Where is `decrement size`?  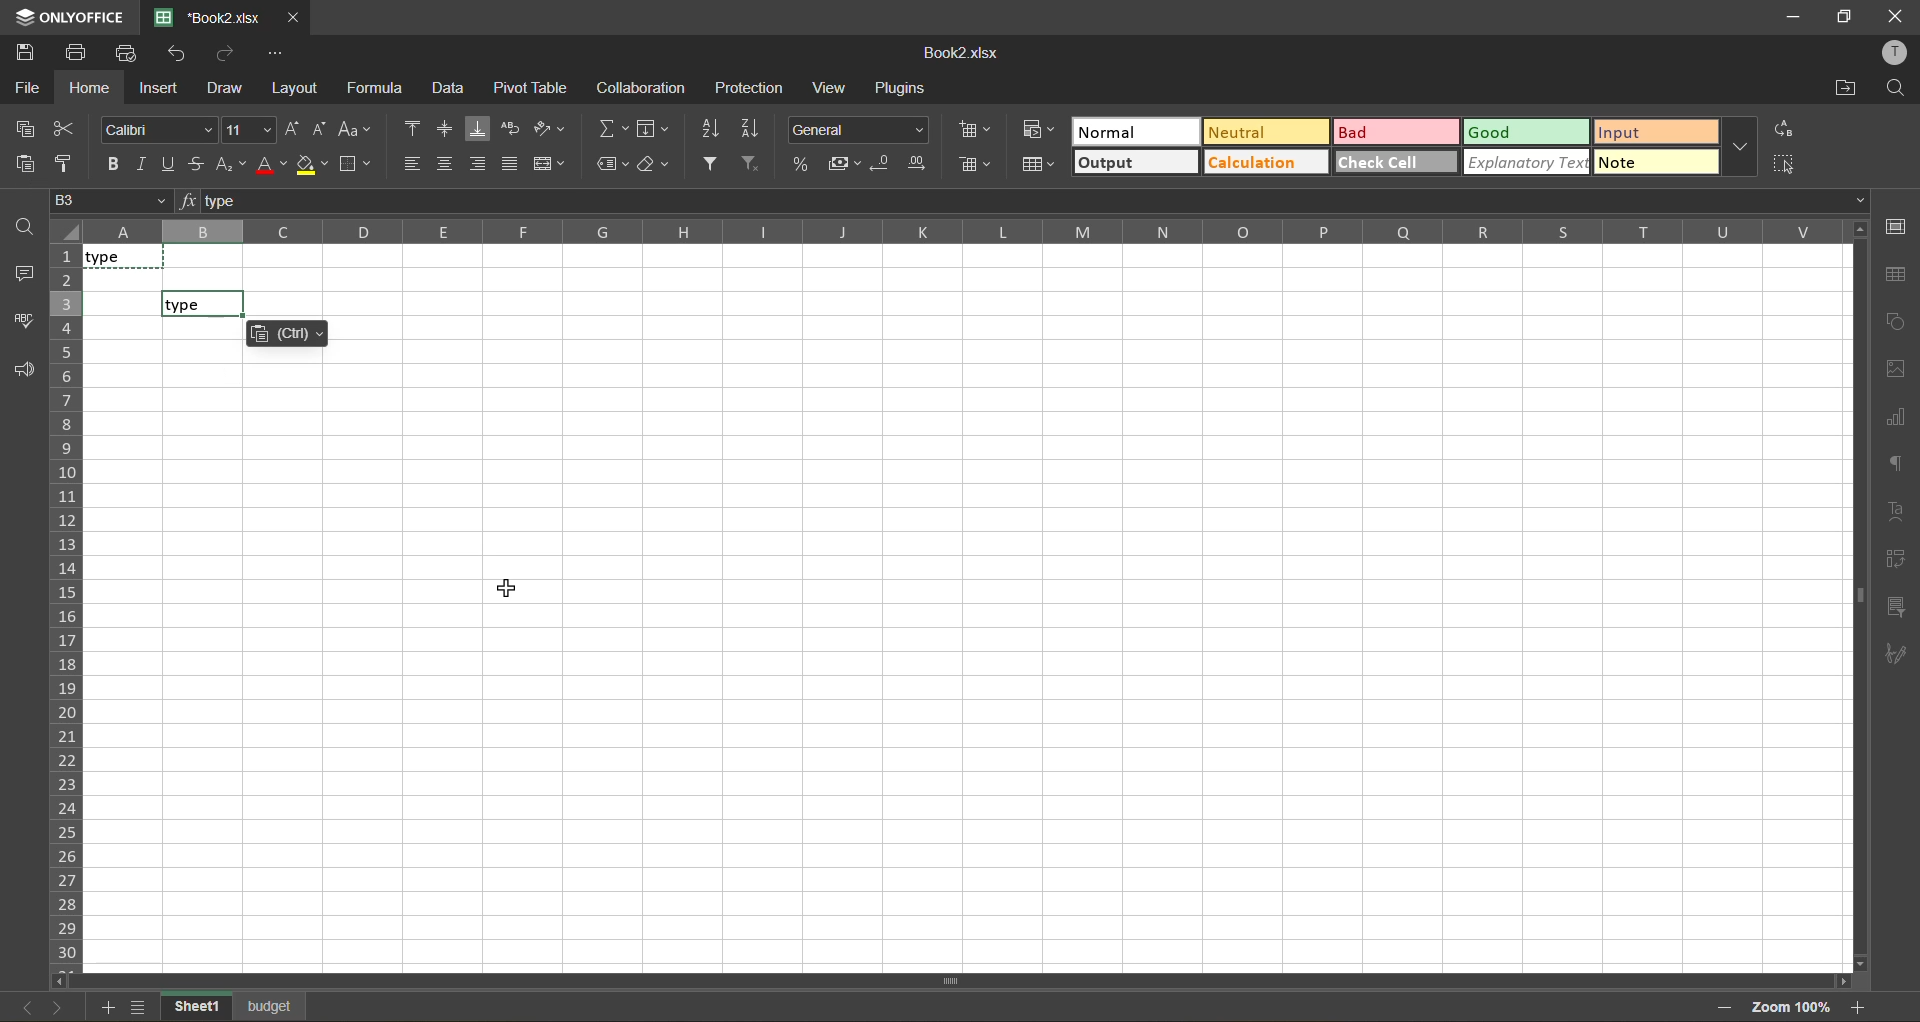
decrement size is located at coordinates (323, 129).